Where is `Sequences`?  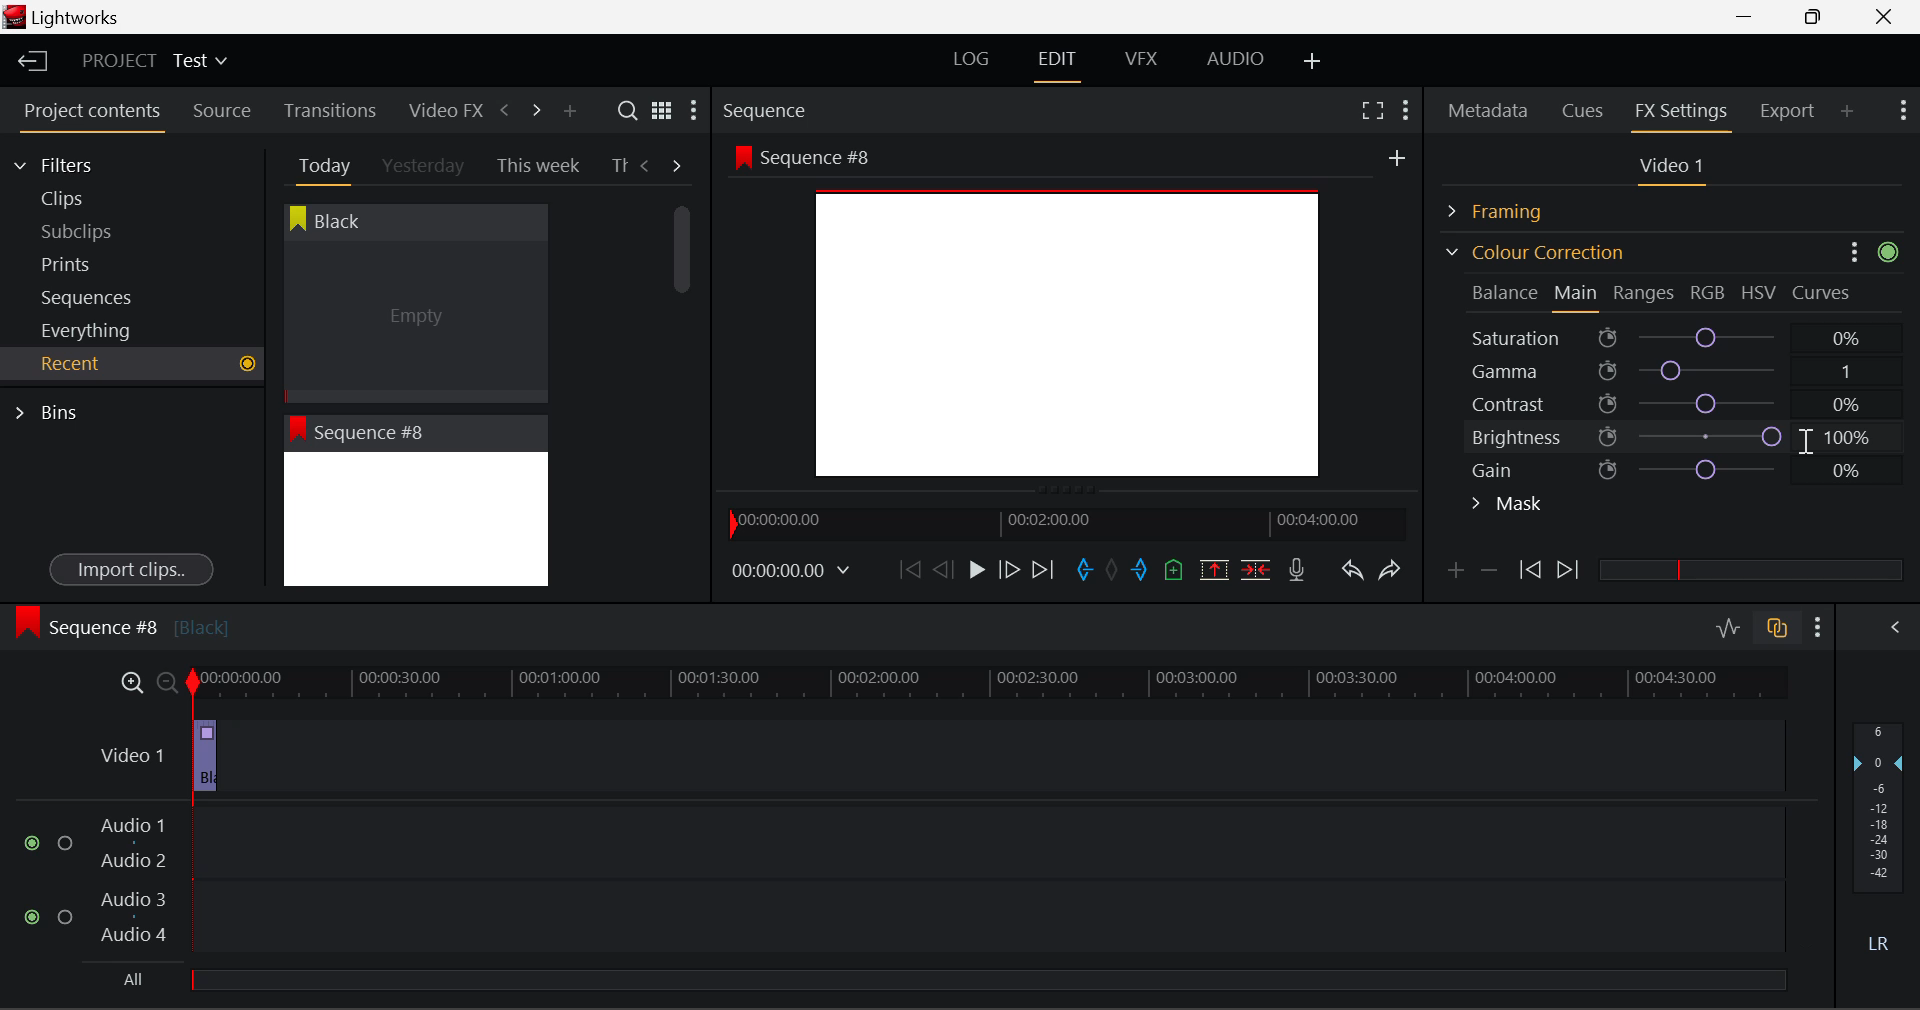
Sequences is located at coordinates (92, 295).